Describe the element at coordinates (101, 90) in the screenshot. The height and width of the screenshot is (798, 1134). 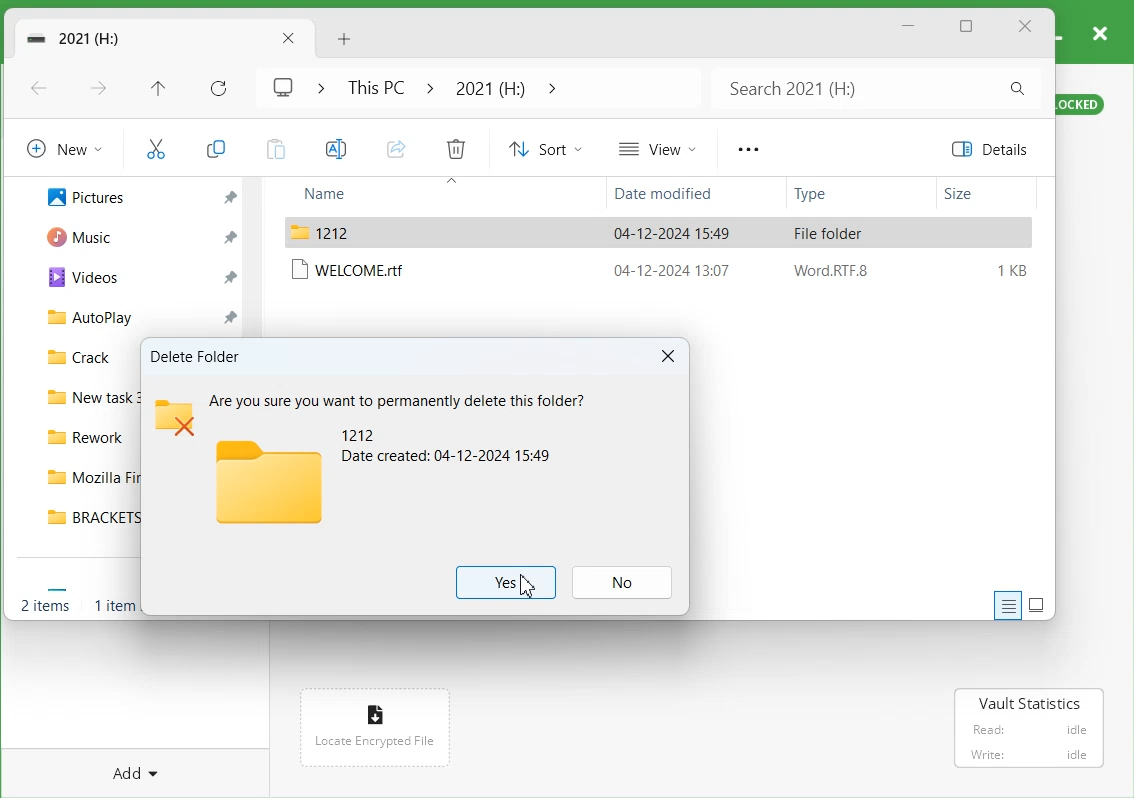
I see `Go Forward` at that location.